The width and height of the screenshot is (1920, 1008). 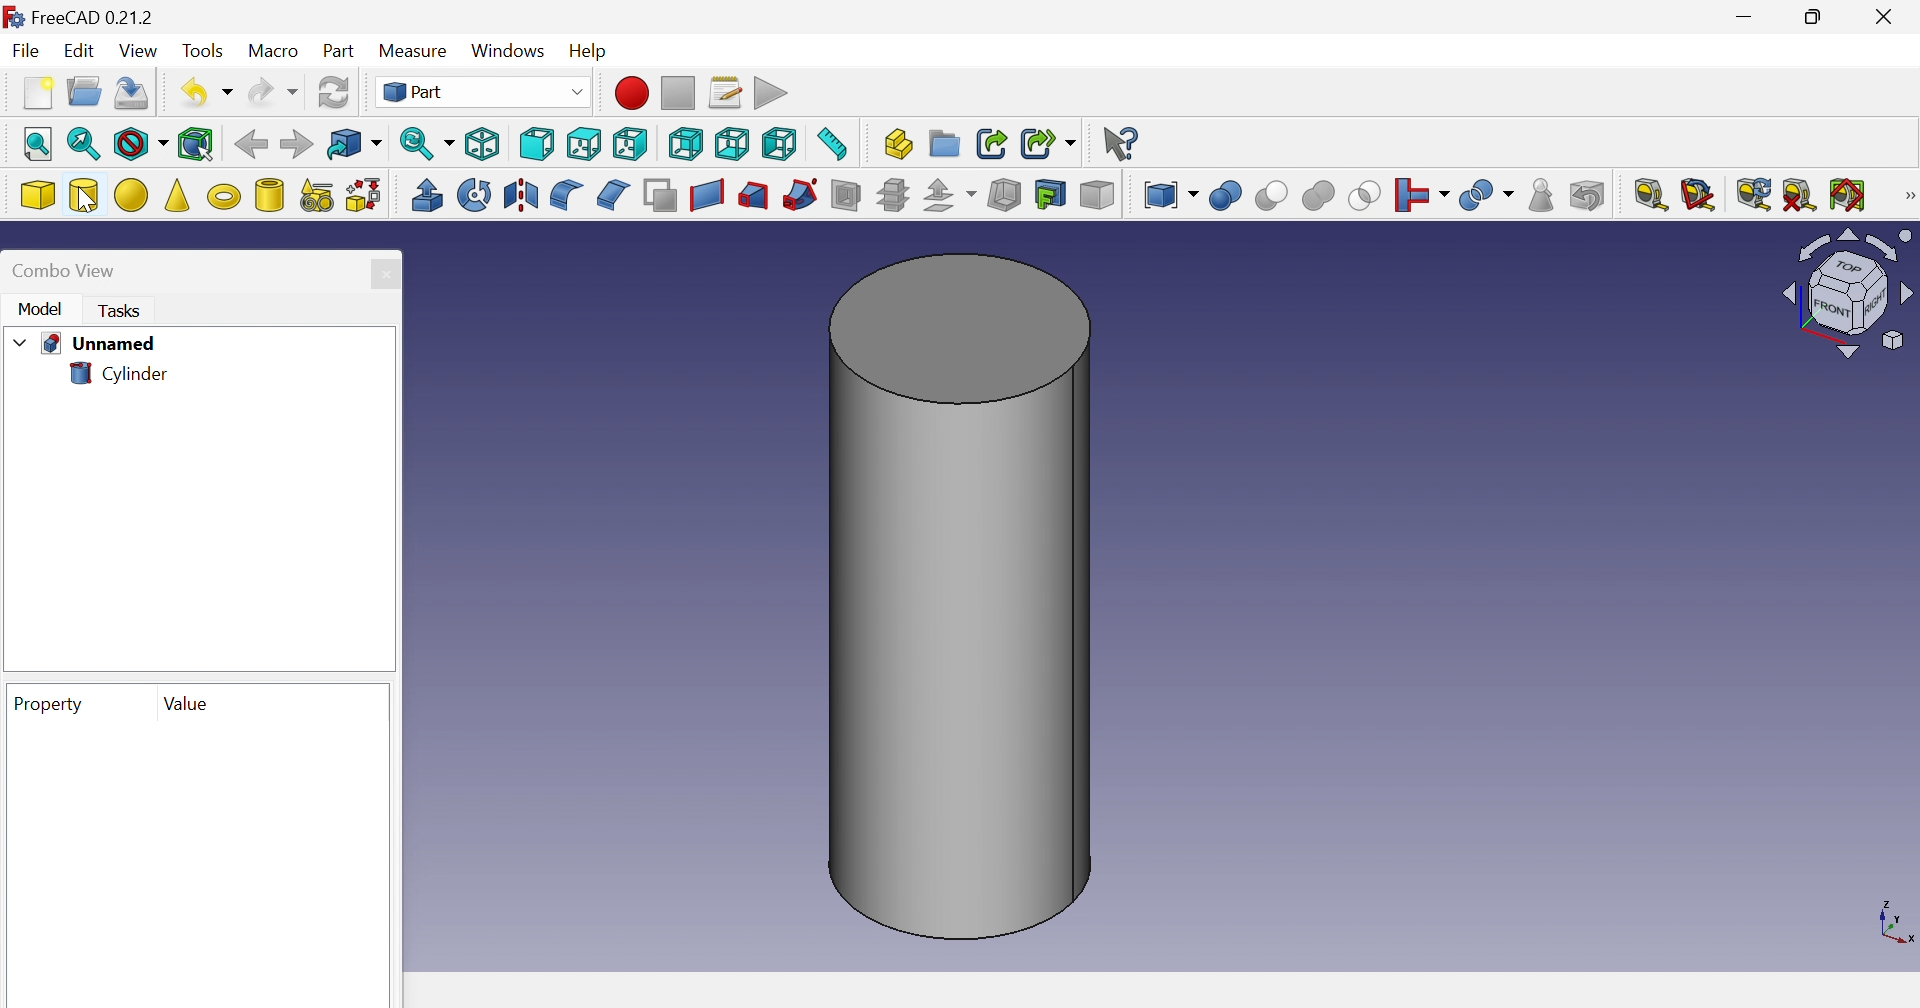 I want to click on Make sub-link, so click(x=1049, y=145).